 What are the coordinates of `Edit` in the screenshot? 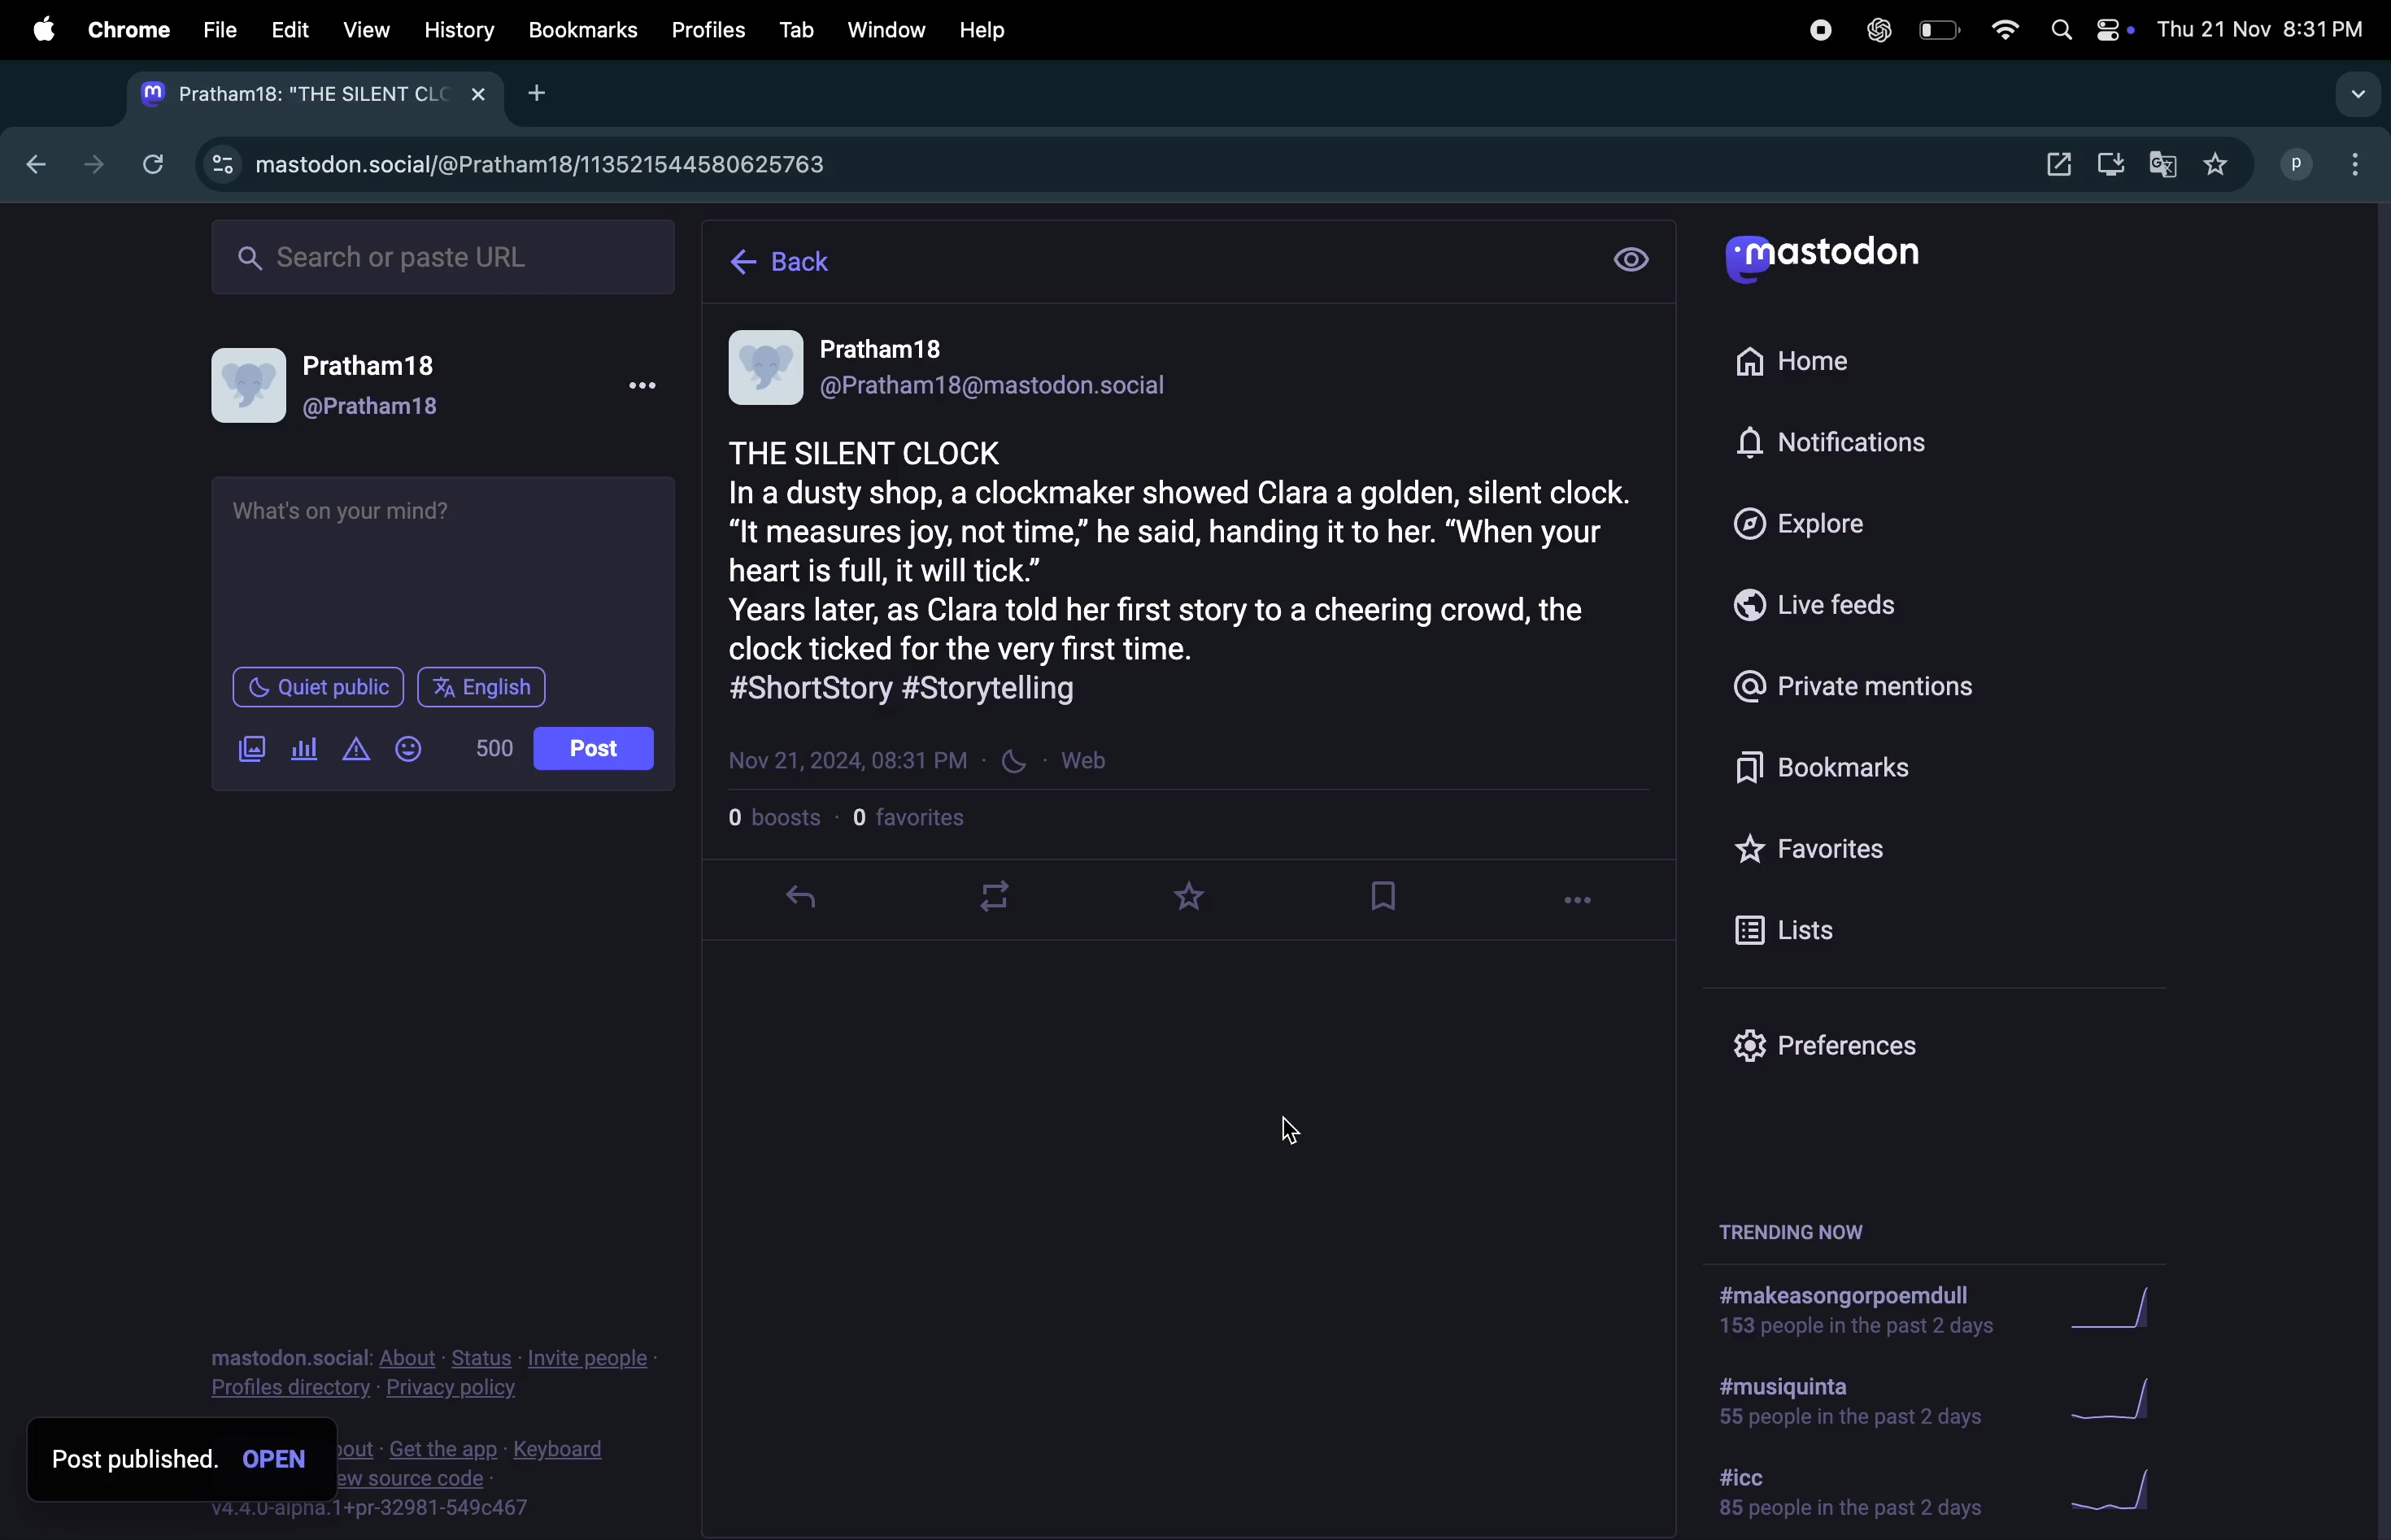 It's located at (289, 25).